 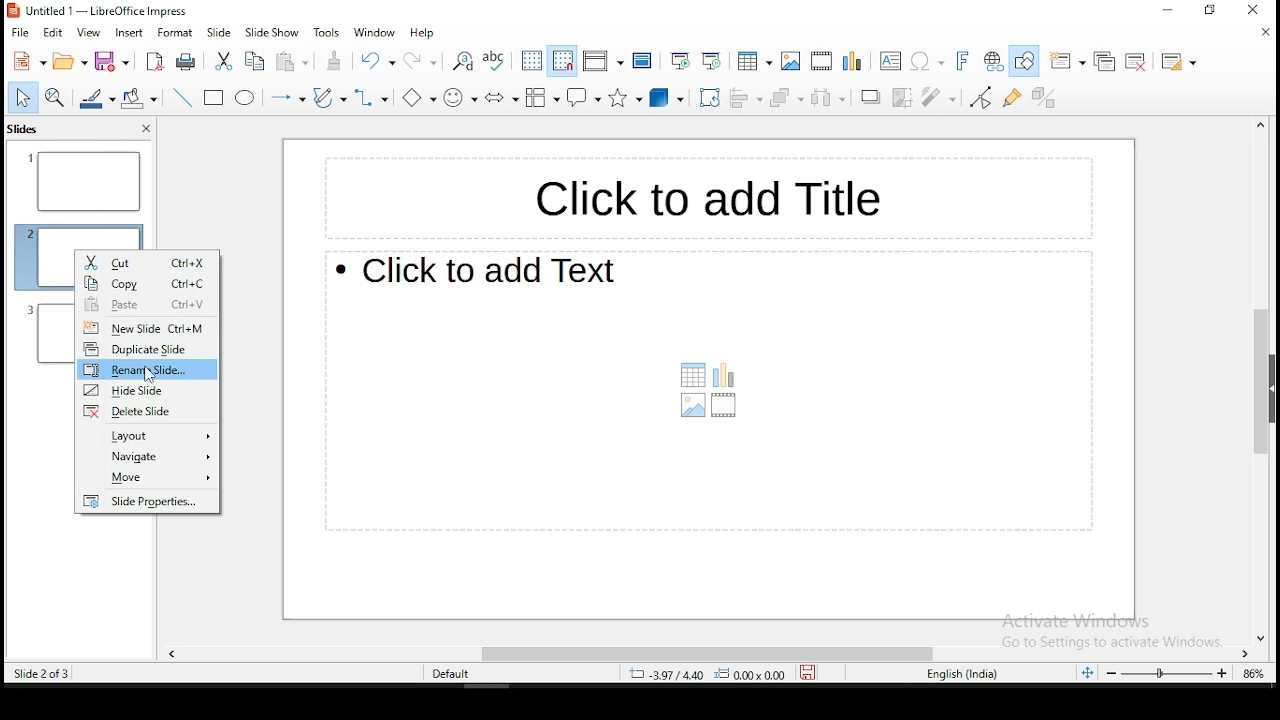 I want to click on insert chart, so click(x=851, y=61).